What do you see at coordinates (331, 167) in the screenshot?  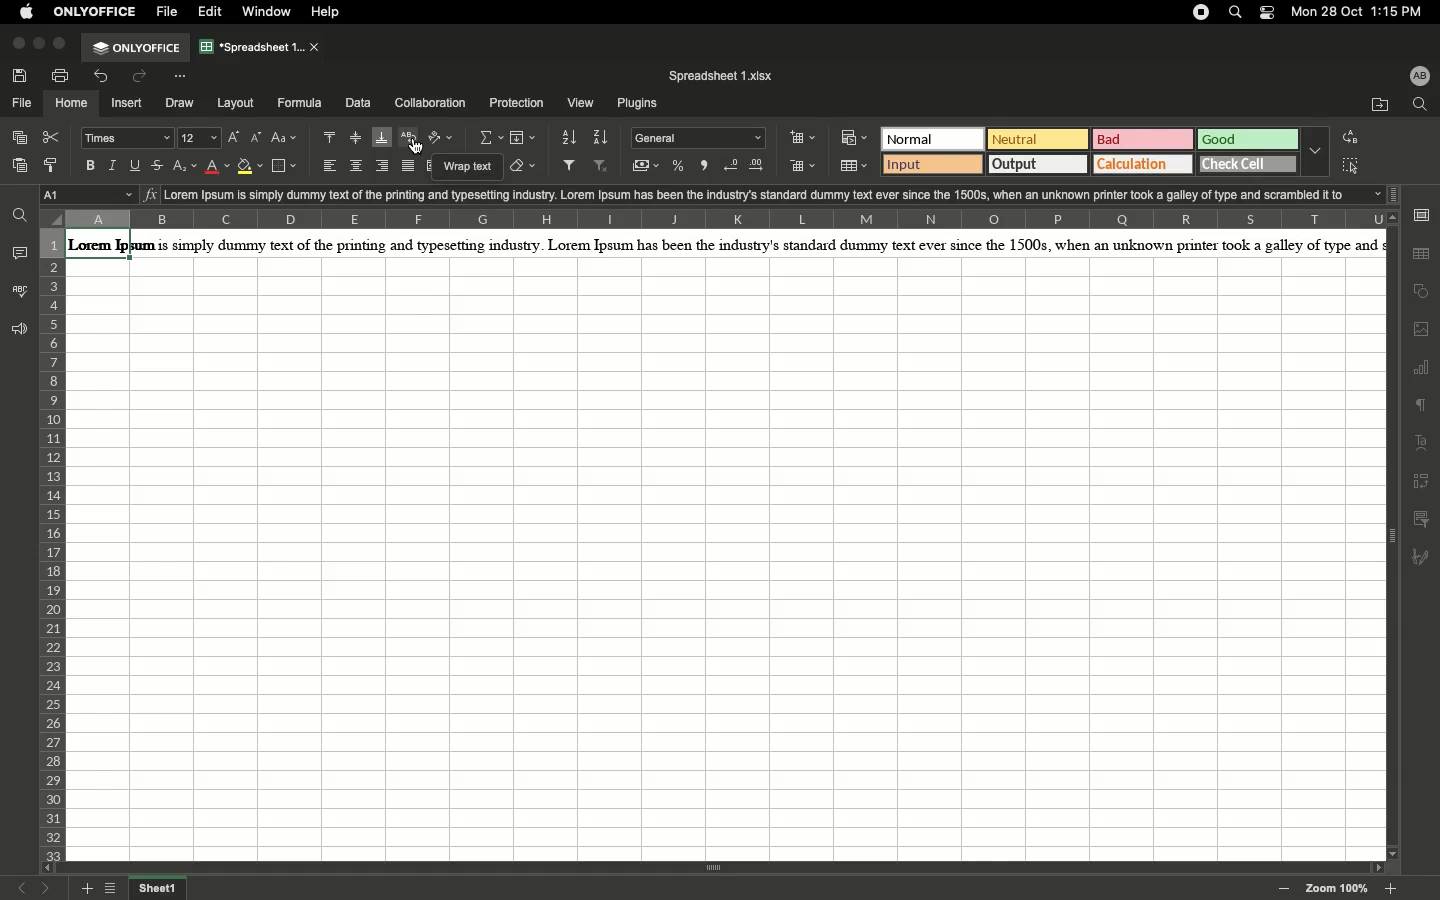 I see `Align left` at bounding box center [331, 167].